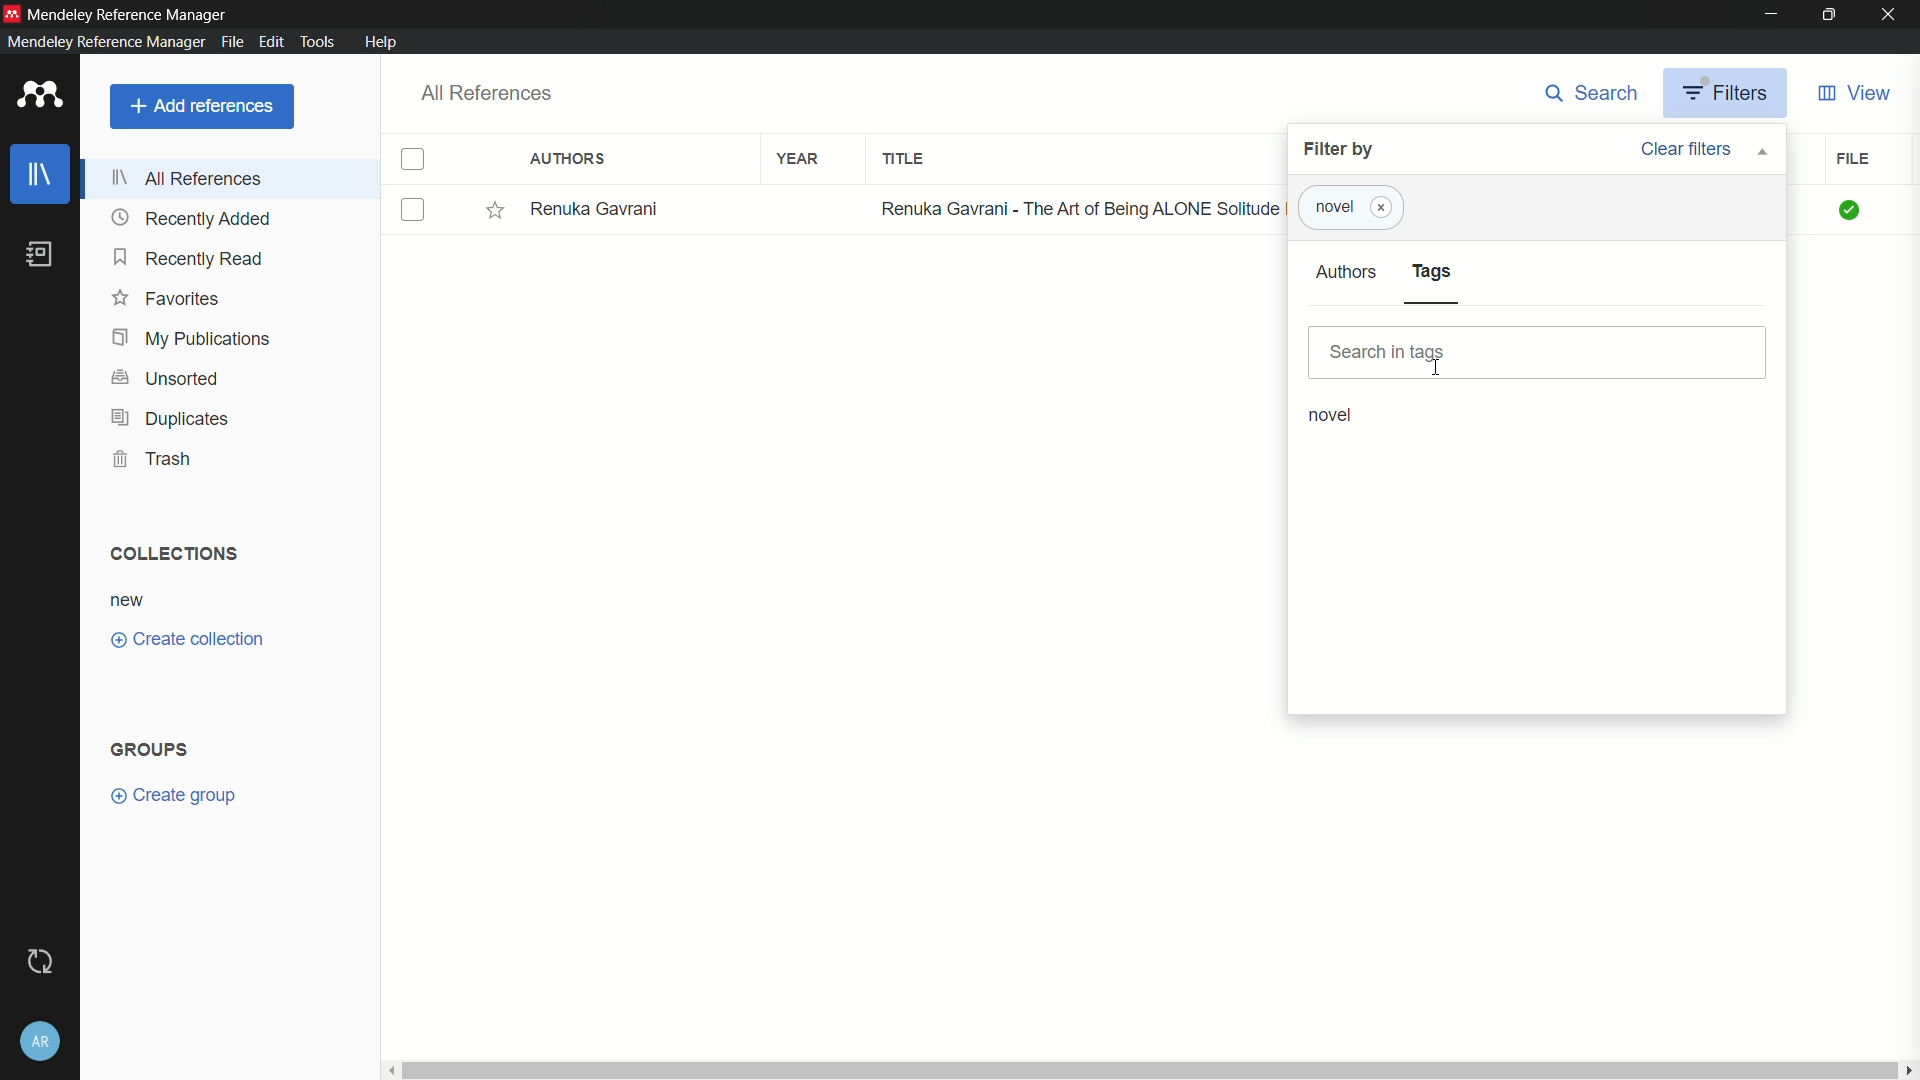  What do you see at coordinates (194, 220) in the screenshot?
I see `recently added` at bounding box center [194, 220].